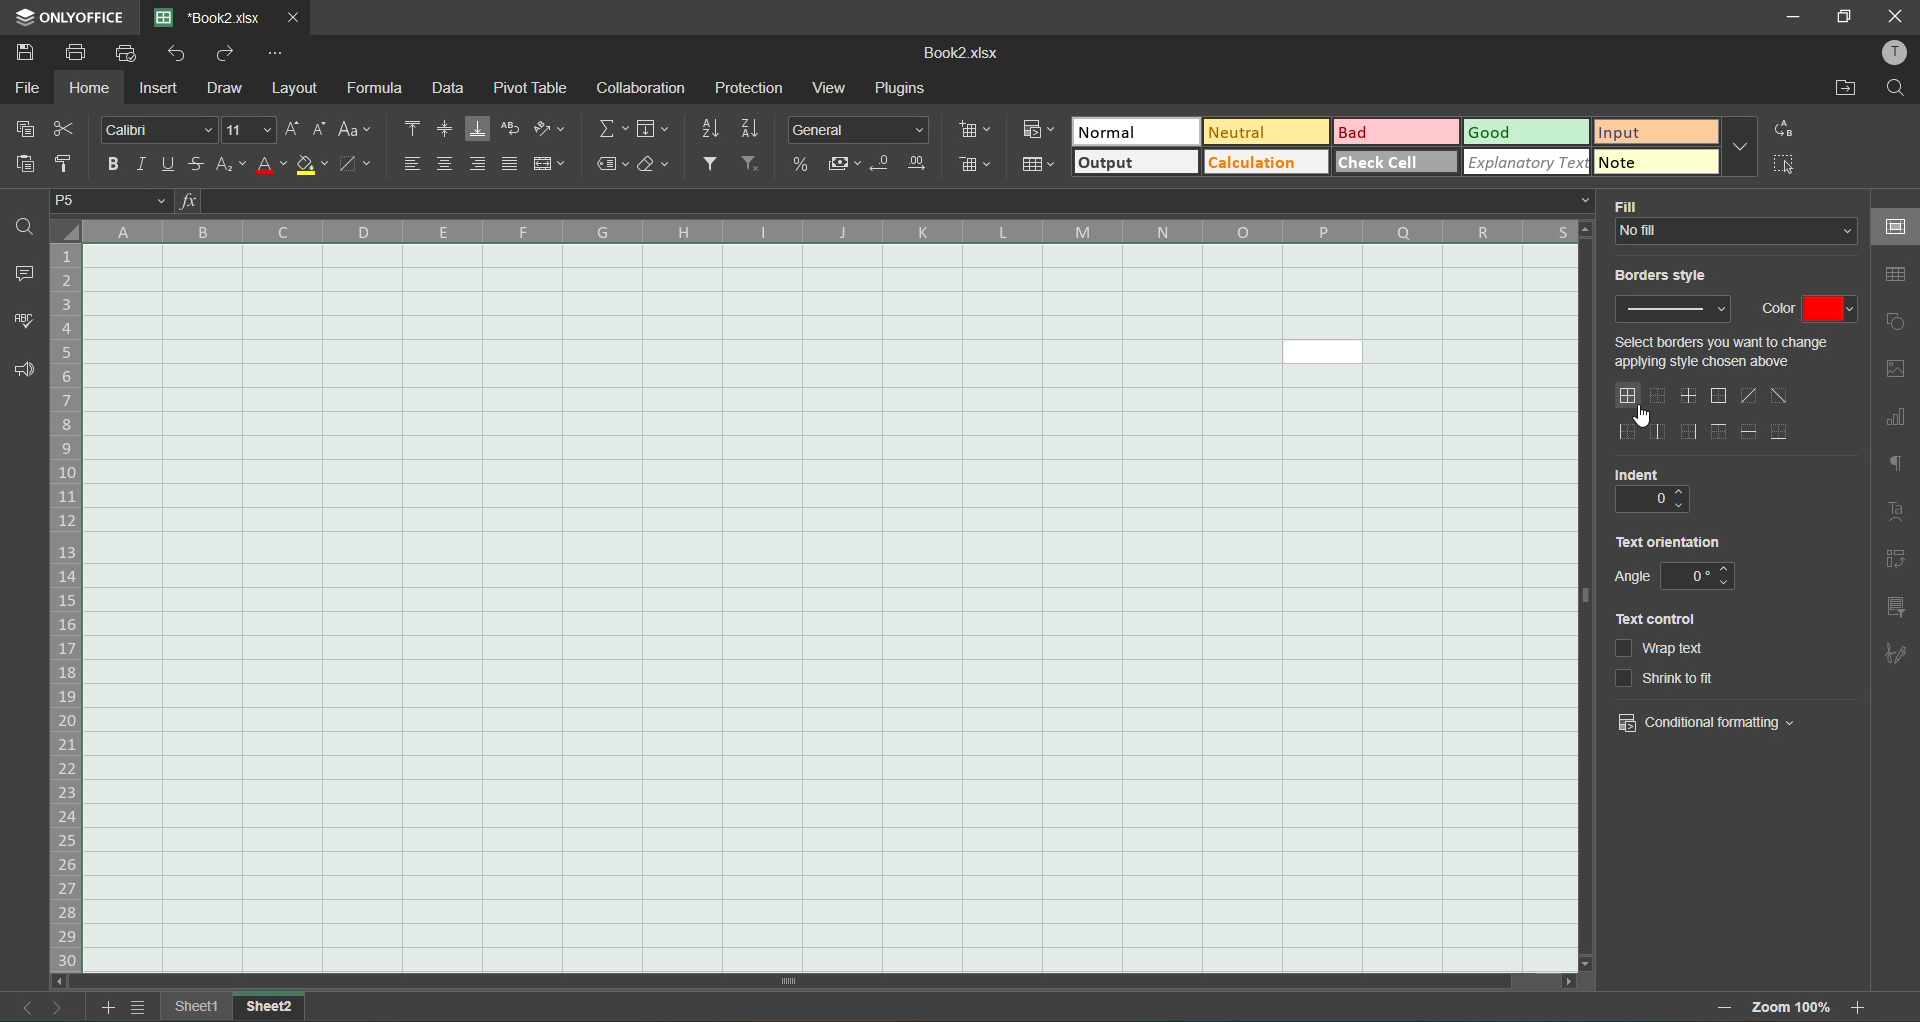  Describe the element at coordinates (637, 88) in the screenshot. I see `collaboration` at that location.